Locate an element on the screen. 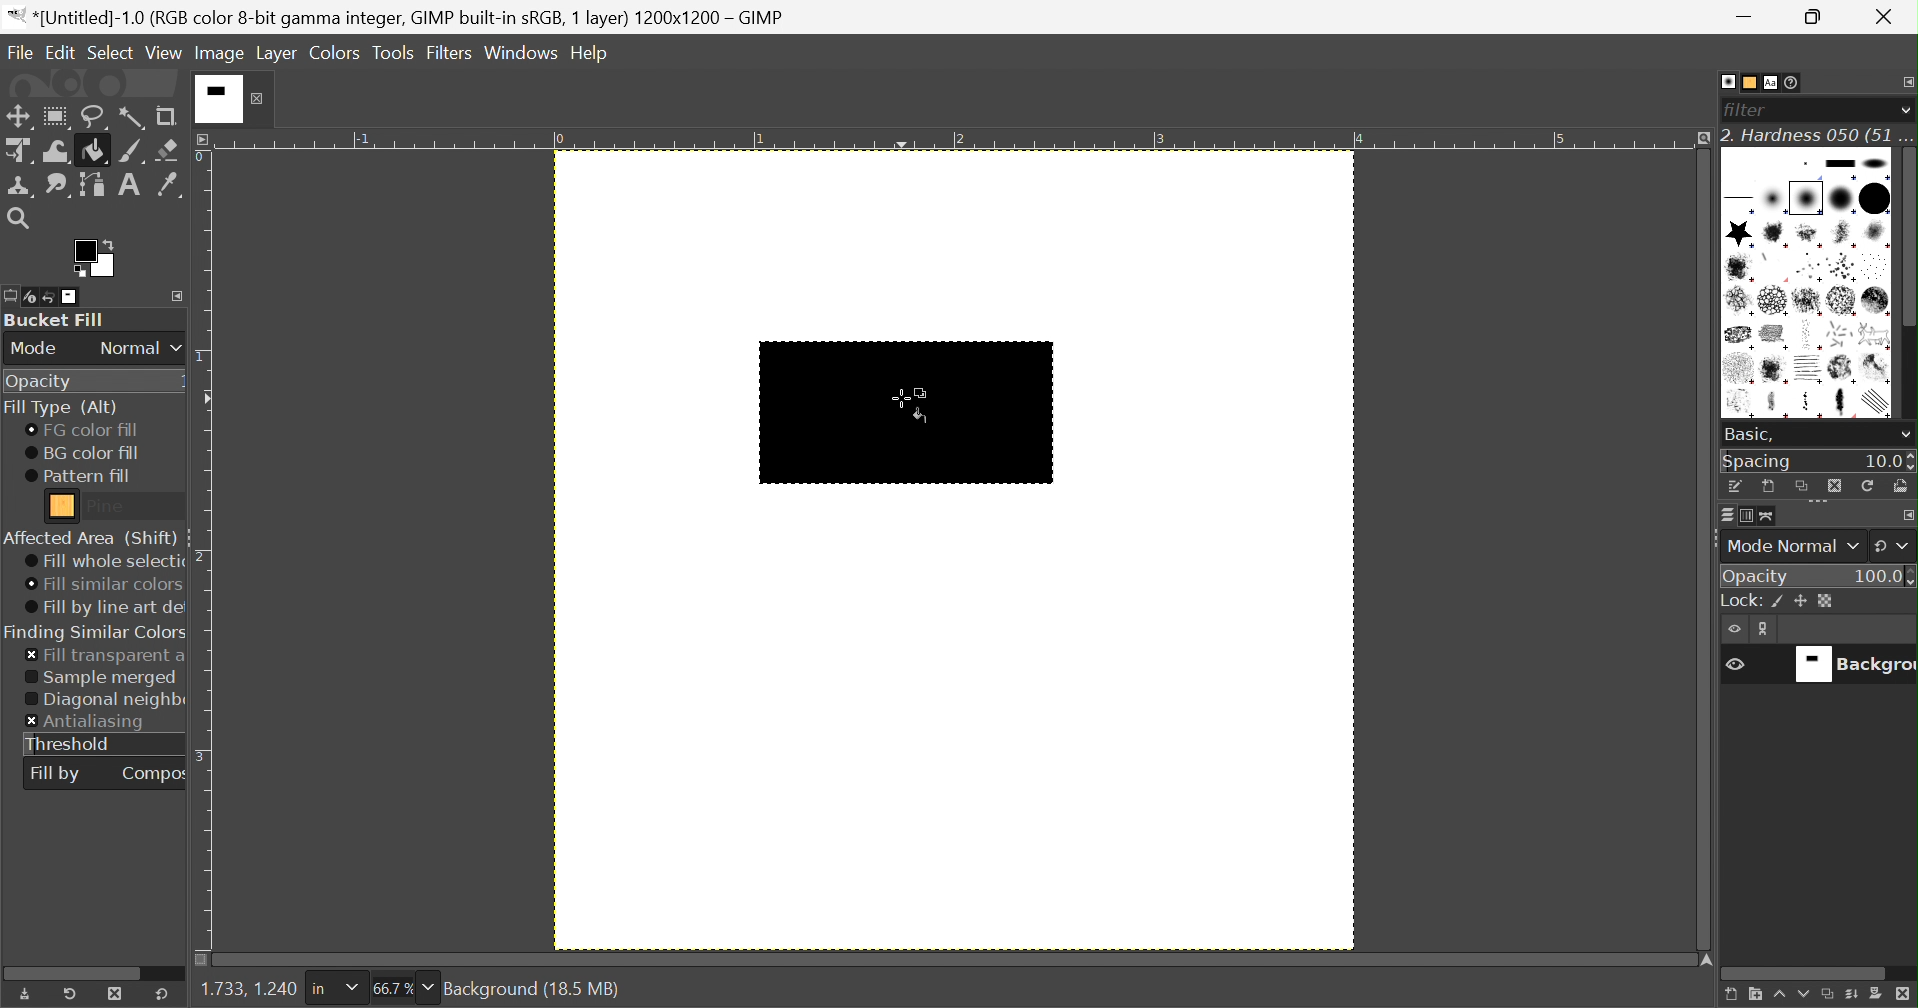 This screenshot has height=1008, width=1918. Edit Layer is located at coordinates (1767, 629).